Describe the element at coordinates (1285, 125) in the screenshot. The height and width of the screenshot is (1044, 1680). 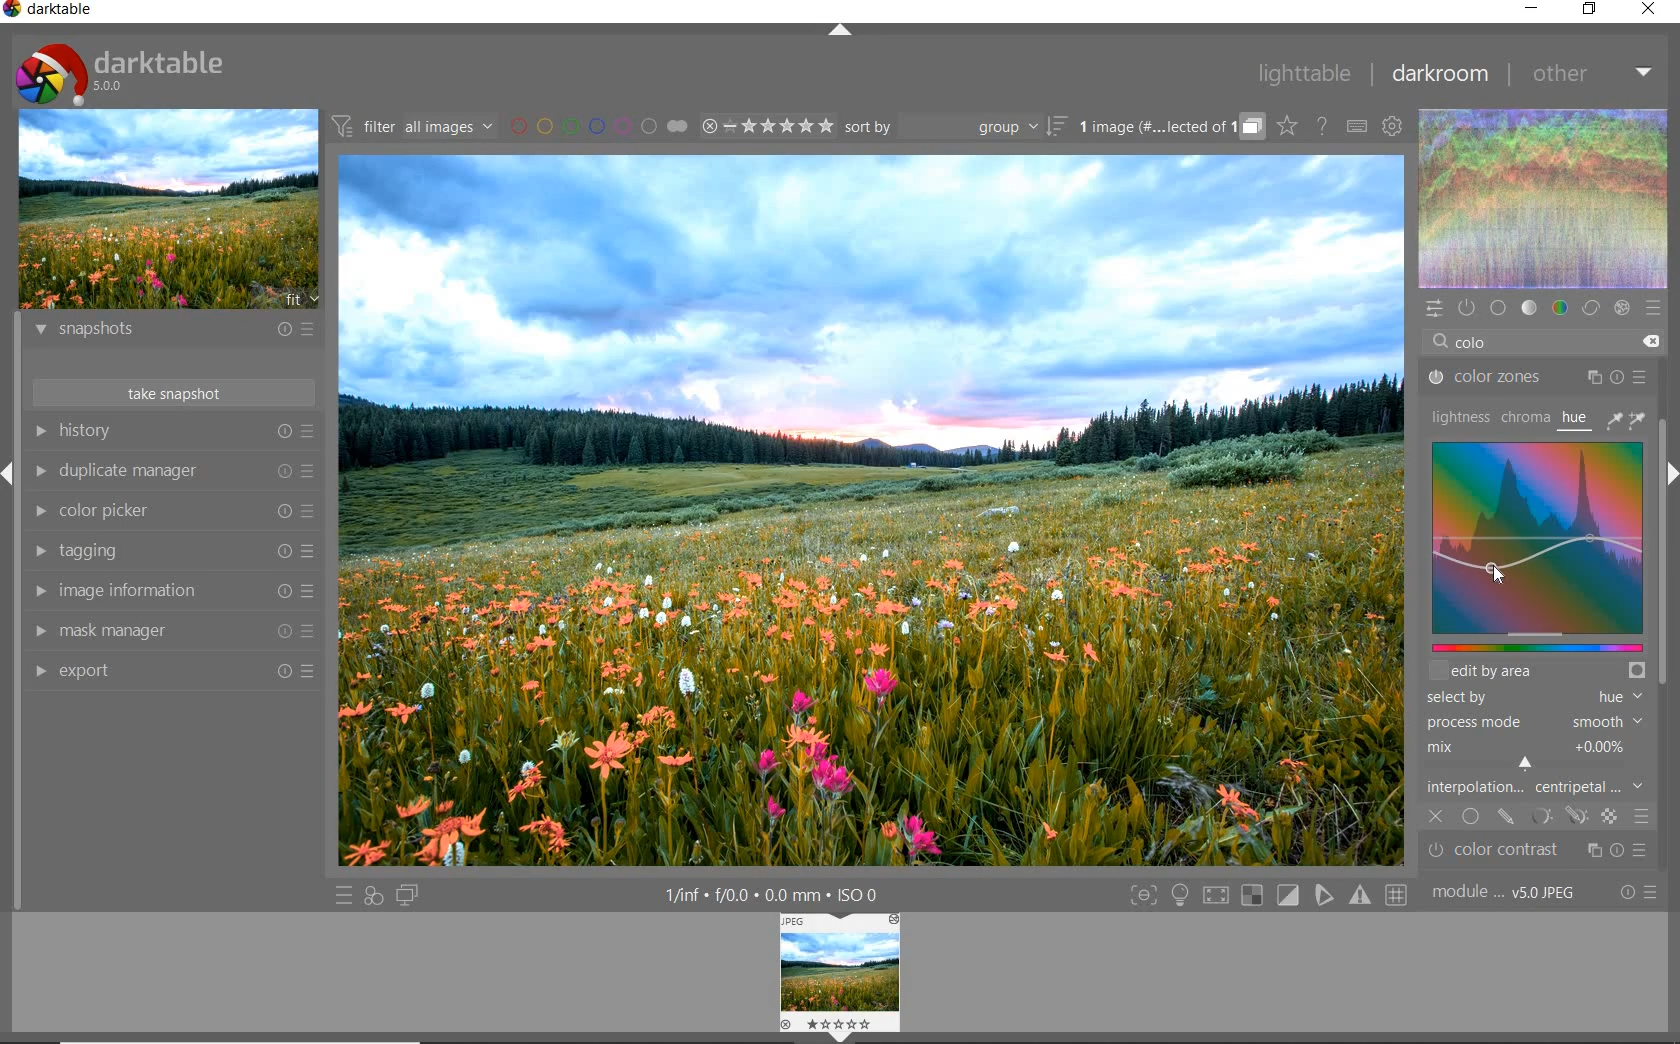
I see `click to change overlays on thumbnails` at that location.